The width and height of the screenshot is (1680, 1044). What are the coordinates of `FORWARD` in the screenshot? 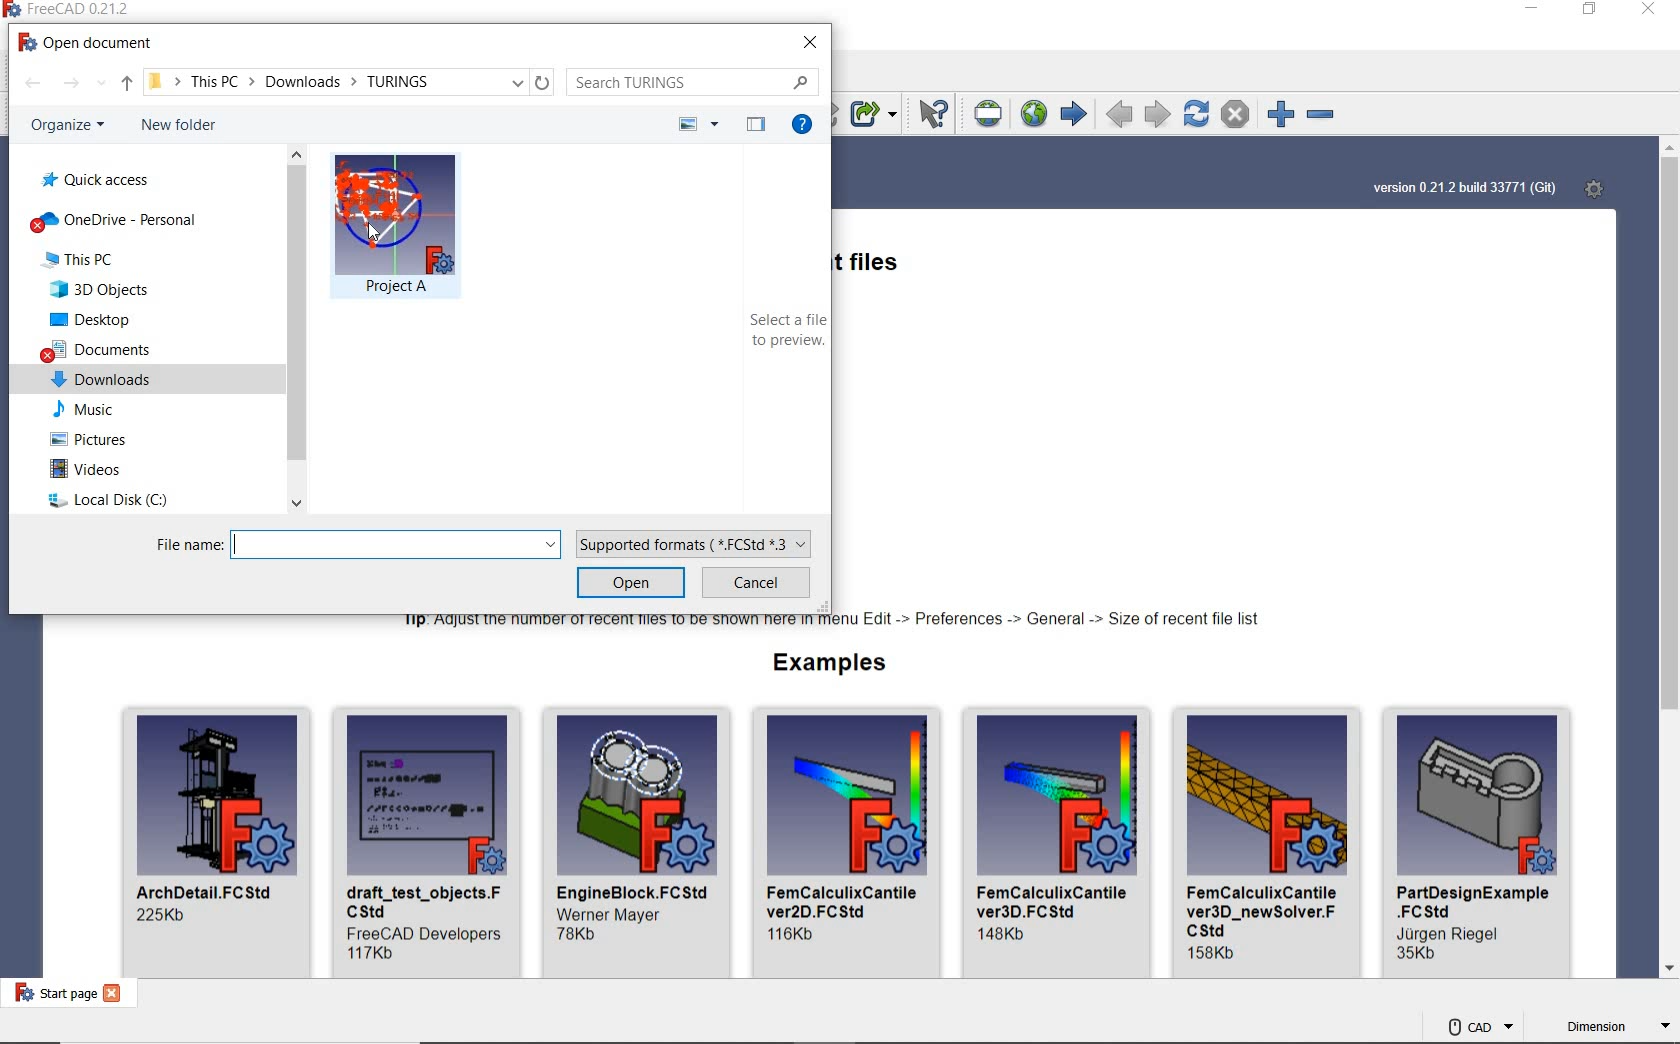 It's located at (72, 84).